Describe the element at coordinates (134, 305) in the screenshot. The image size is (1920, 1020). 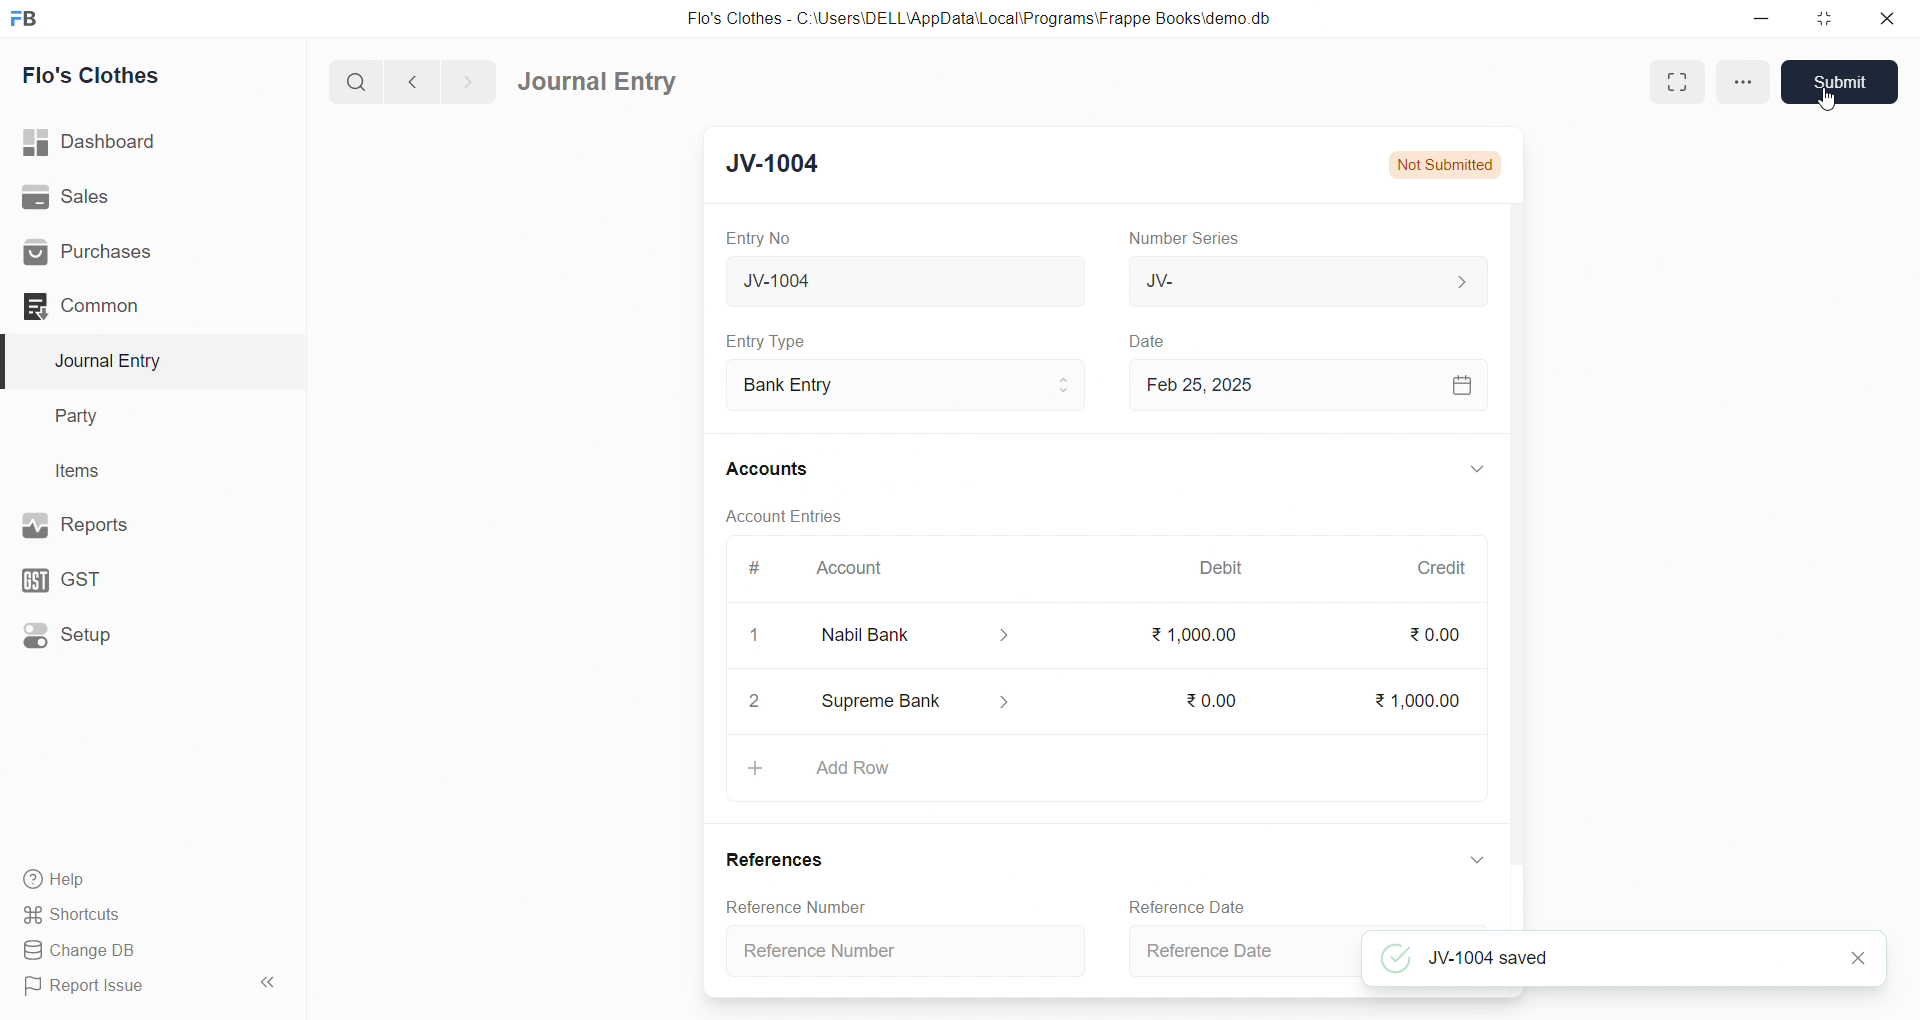
I see `Common` at that location.